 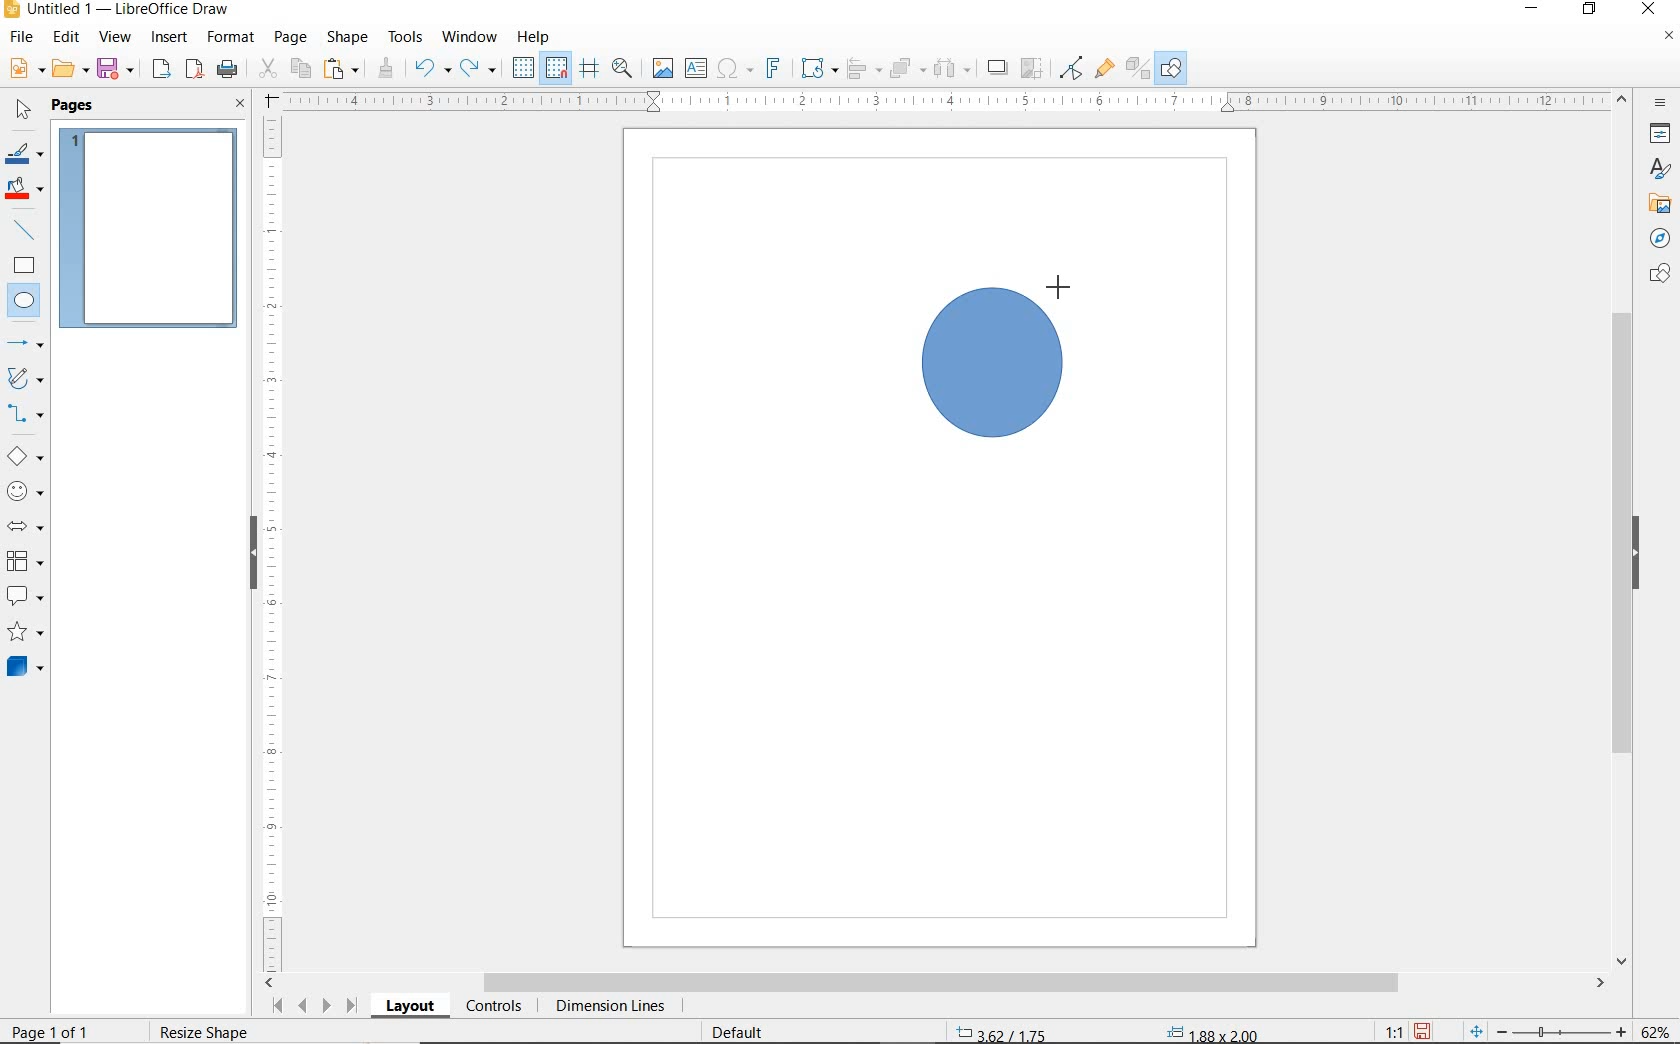 I want to click on MINIMIZE, so click(x=1535, y=10).